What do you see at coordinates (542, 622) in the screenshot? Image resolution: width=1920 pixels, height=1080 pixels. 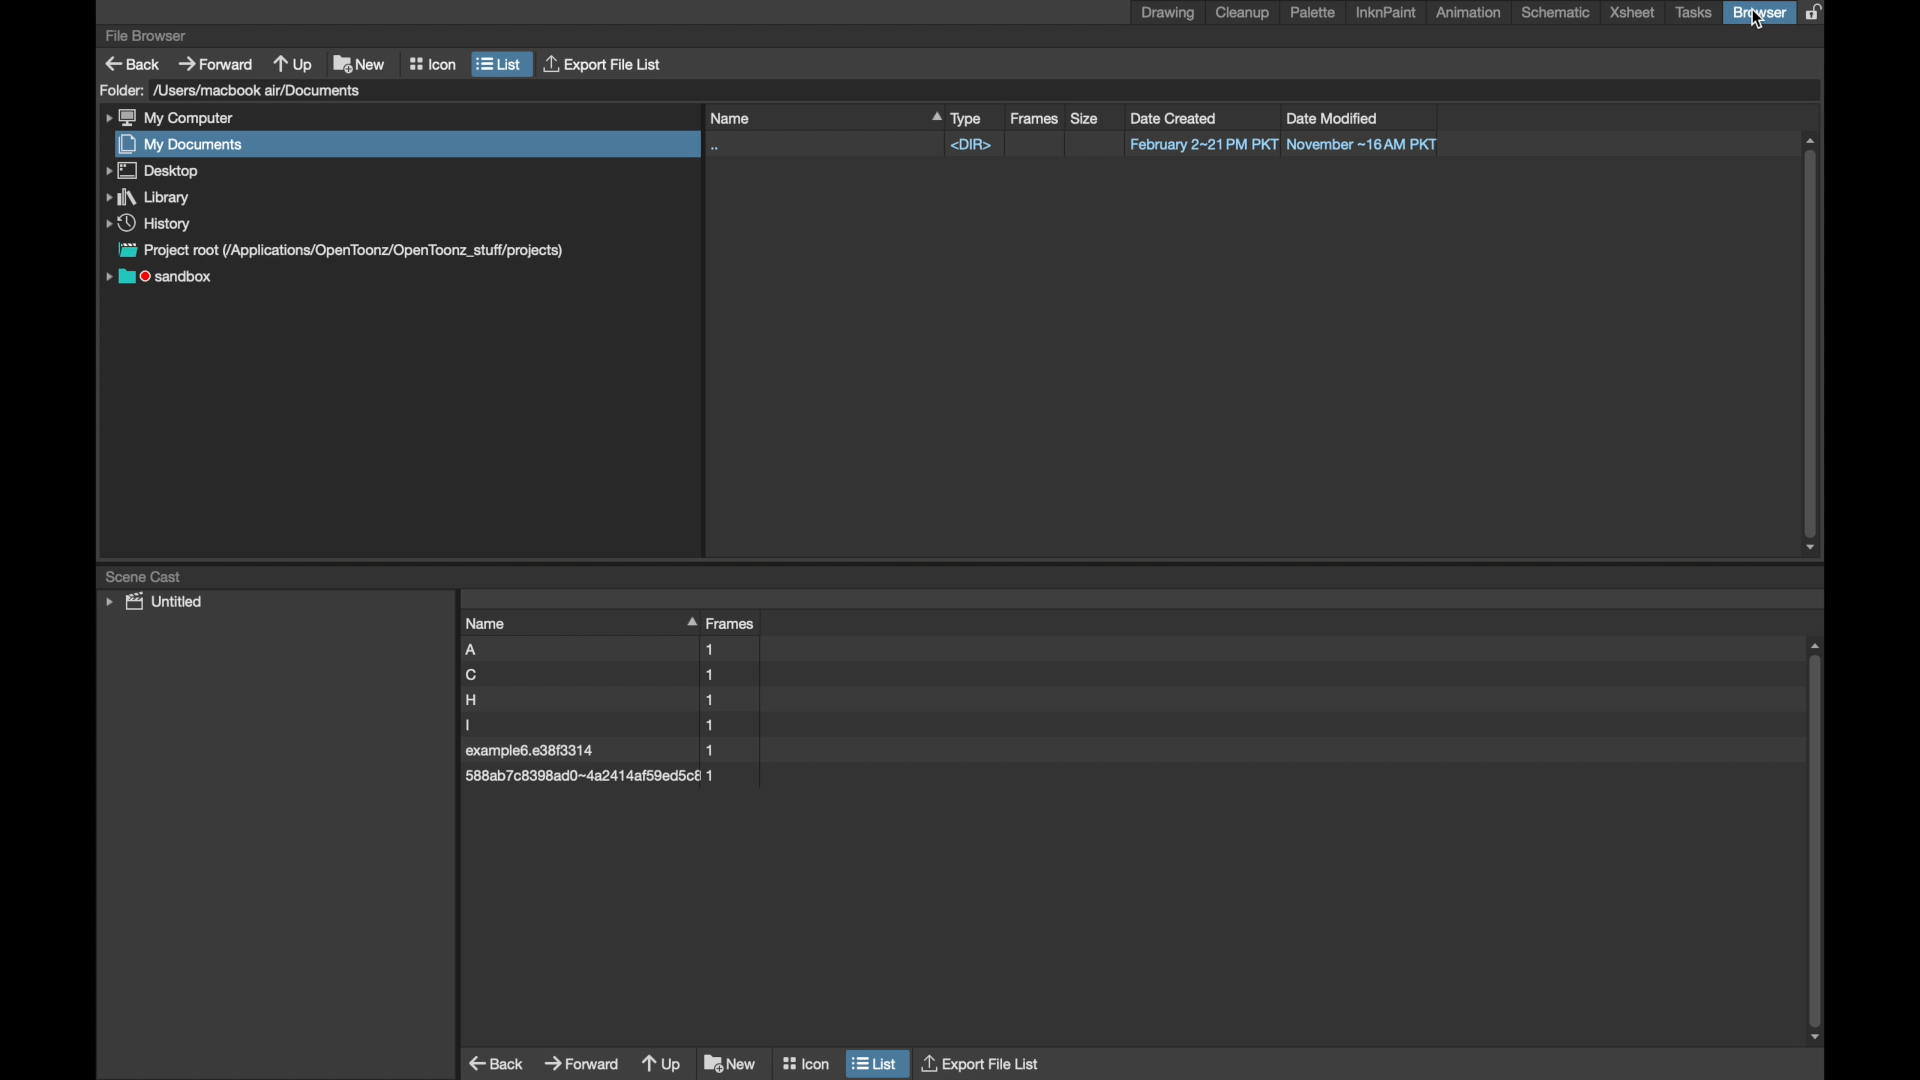 I see `name` at bounding box center [542, 622].